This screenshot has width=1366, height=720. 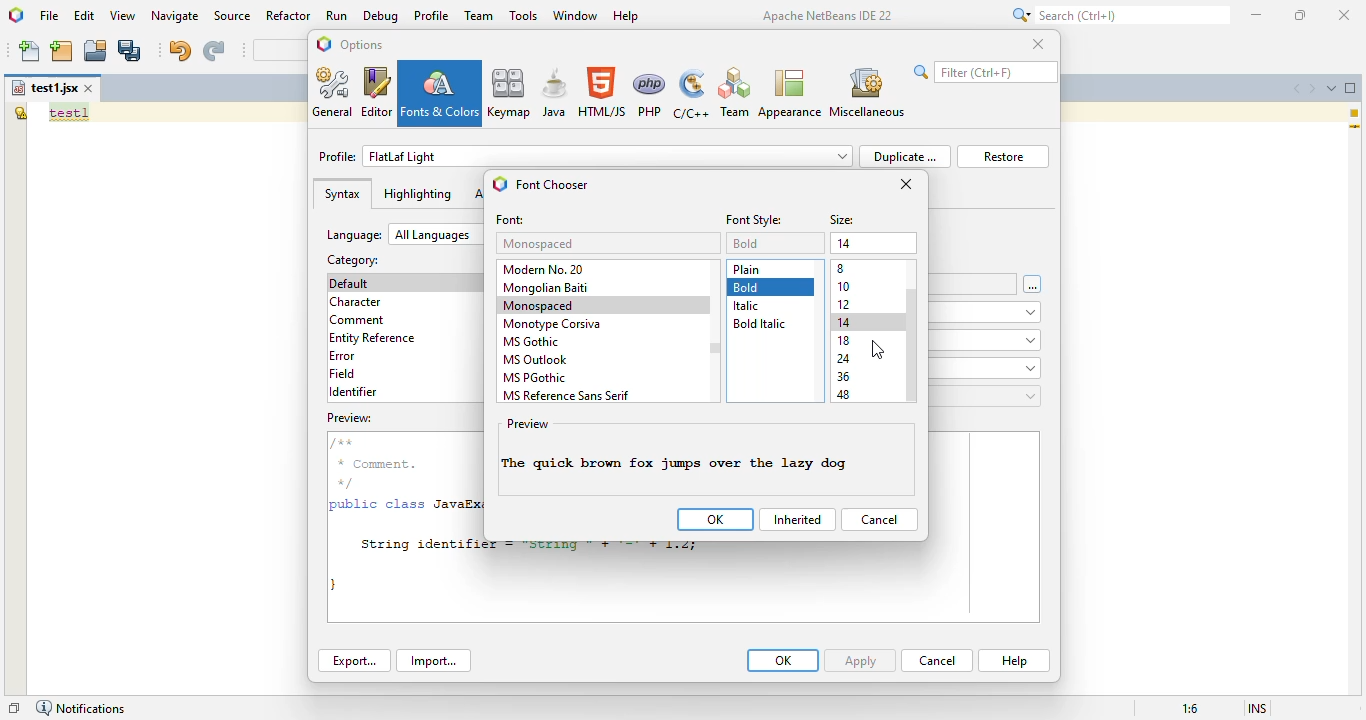 What do you see at coordinates (747, 269) in the screenshot?
I see `plain` at bounding box center [747, 269].